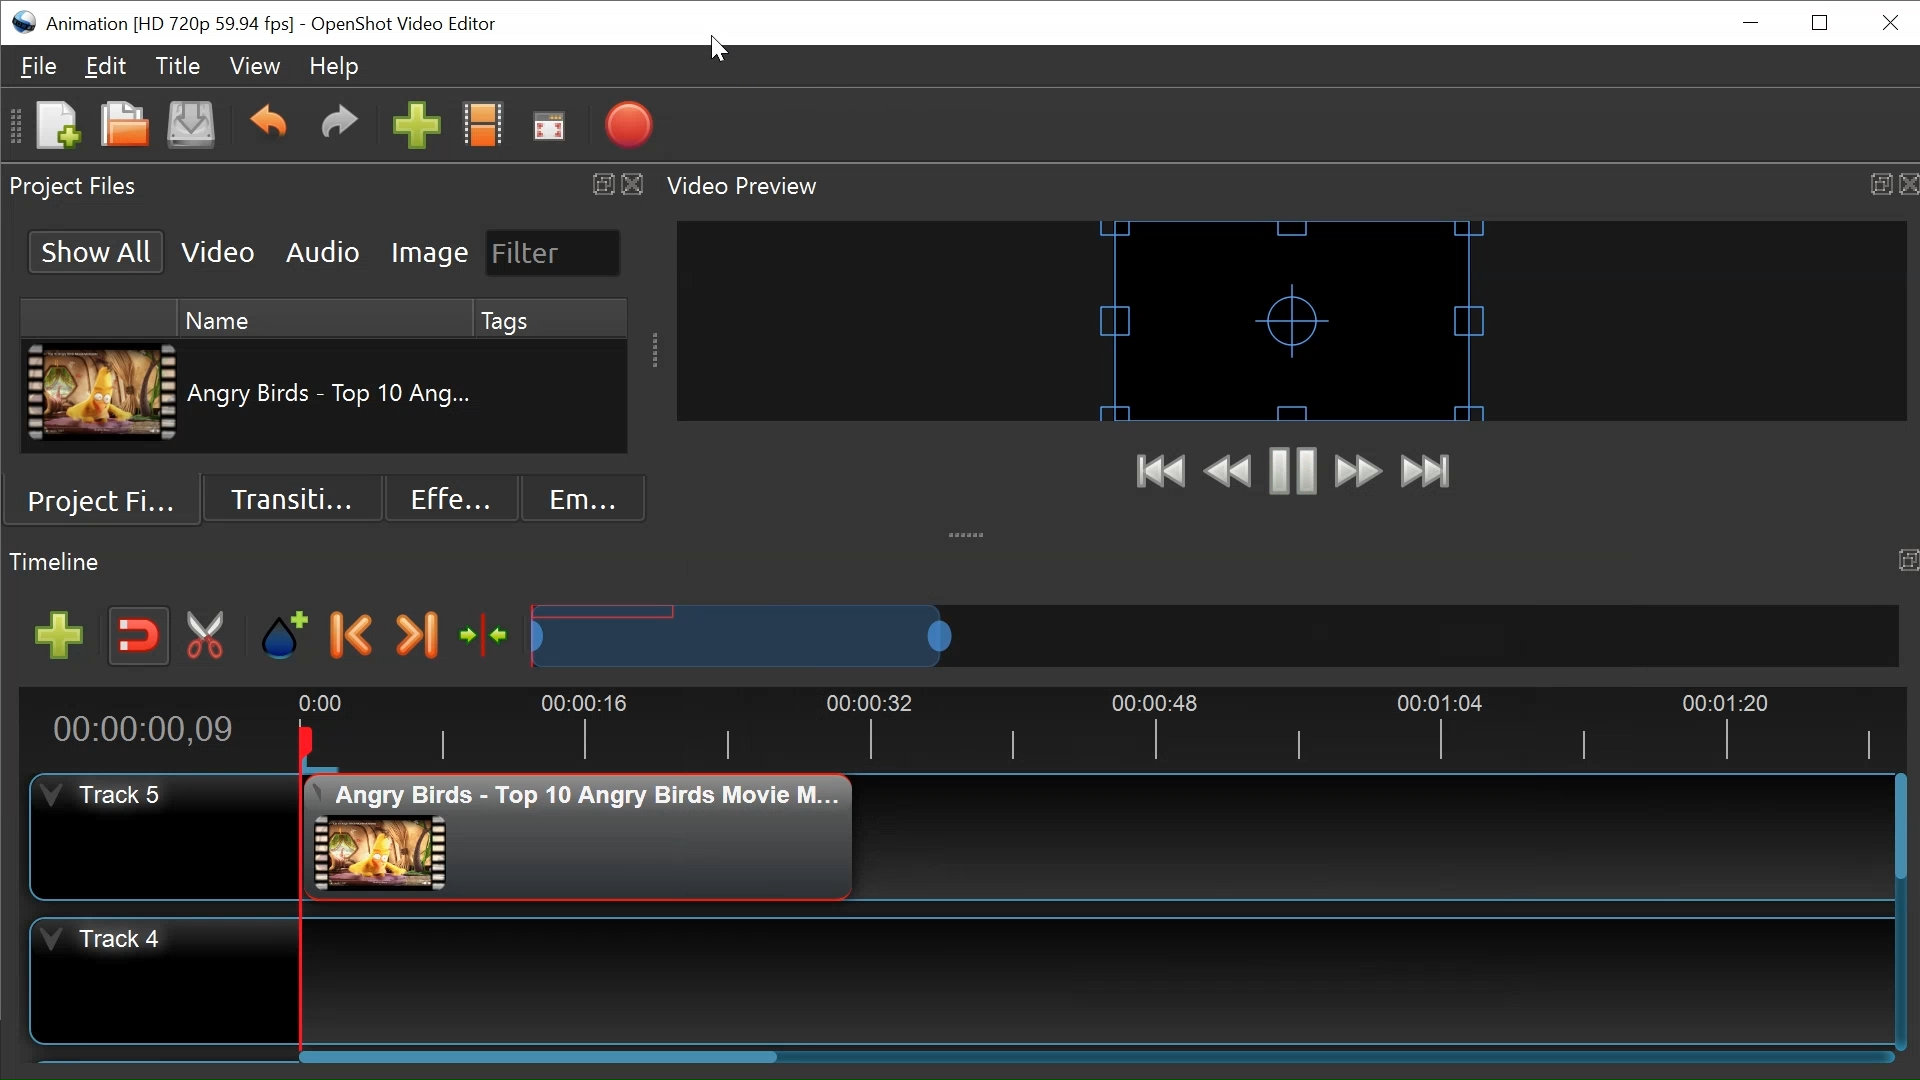  What do you see at coordinates (404, 25) in the screenshot?
I see `OpenShot Video Editor` at bounding box center [404, 25].